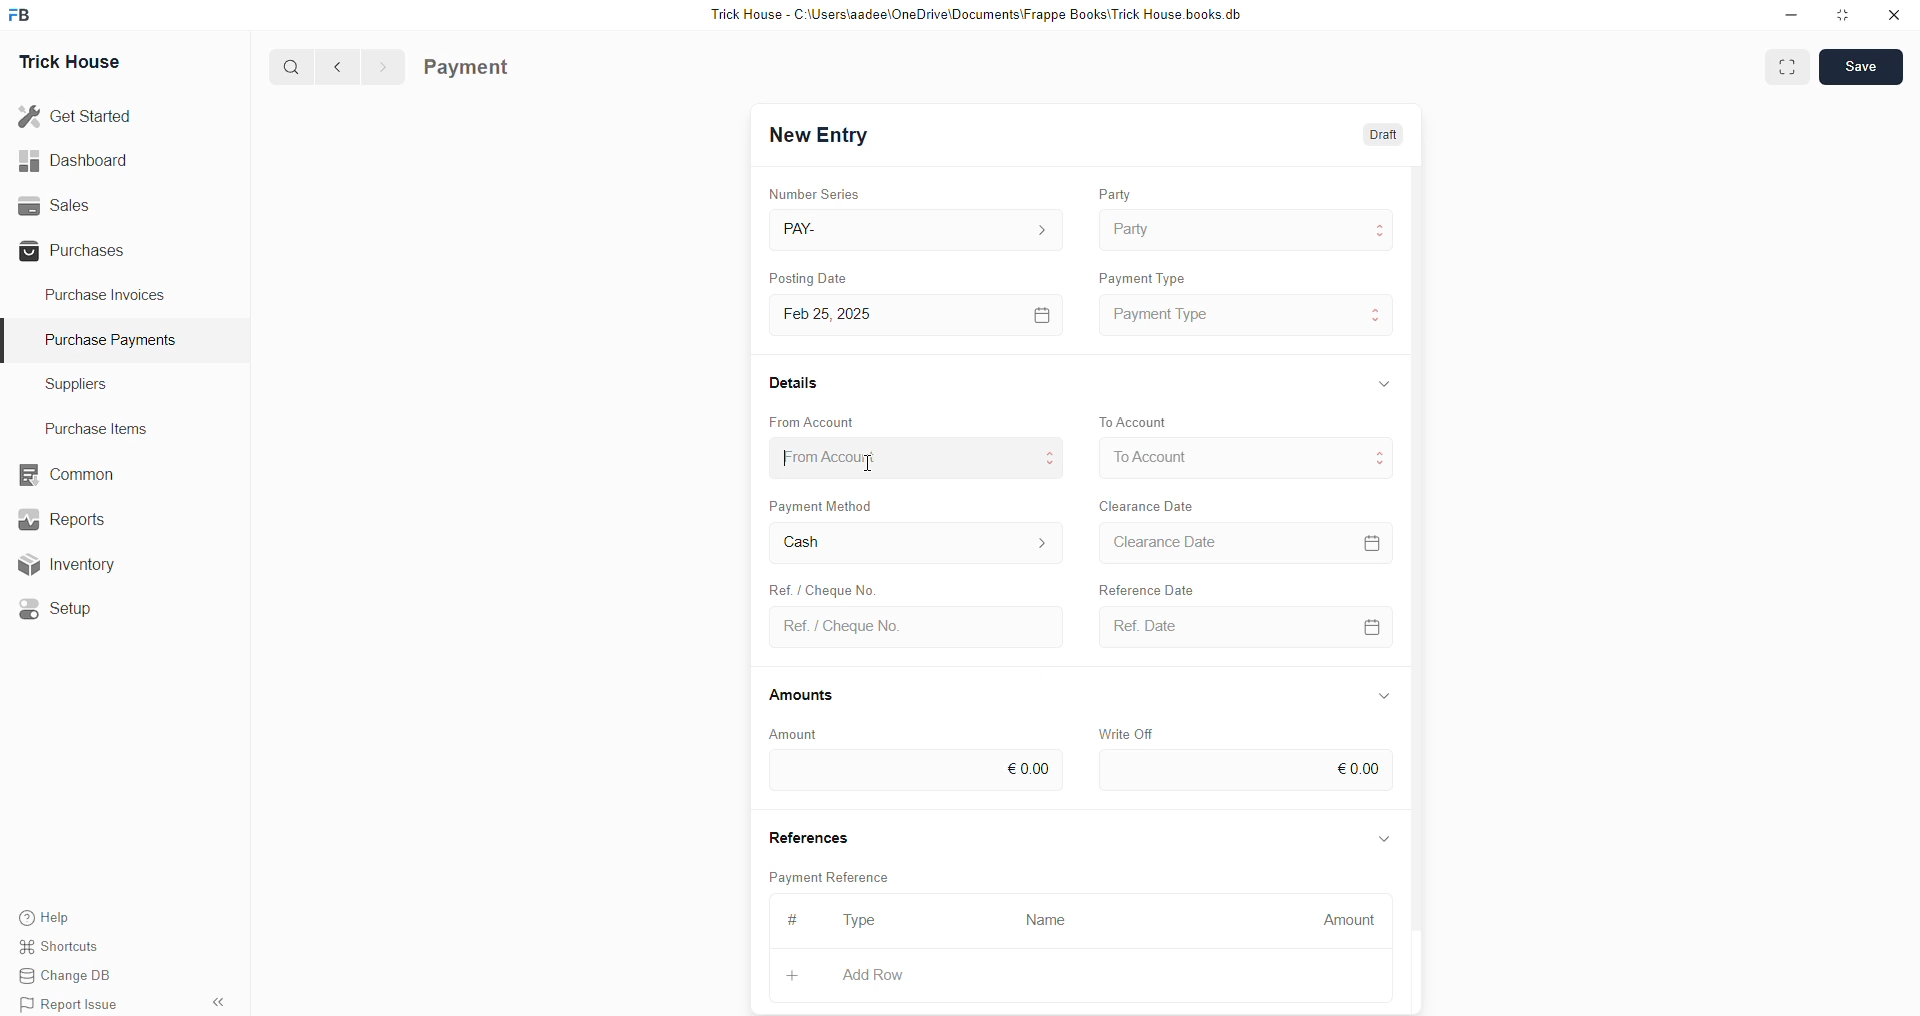 Image resolution: width=1920 pixels, height=1016 pixels. I want to click on Amount, so click(1349, 915).